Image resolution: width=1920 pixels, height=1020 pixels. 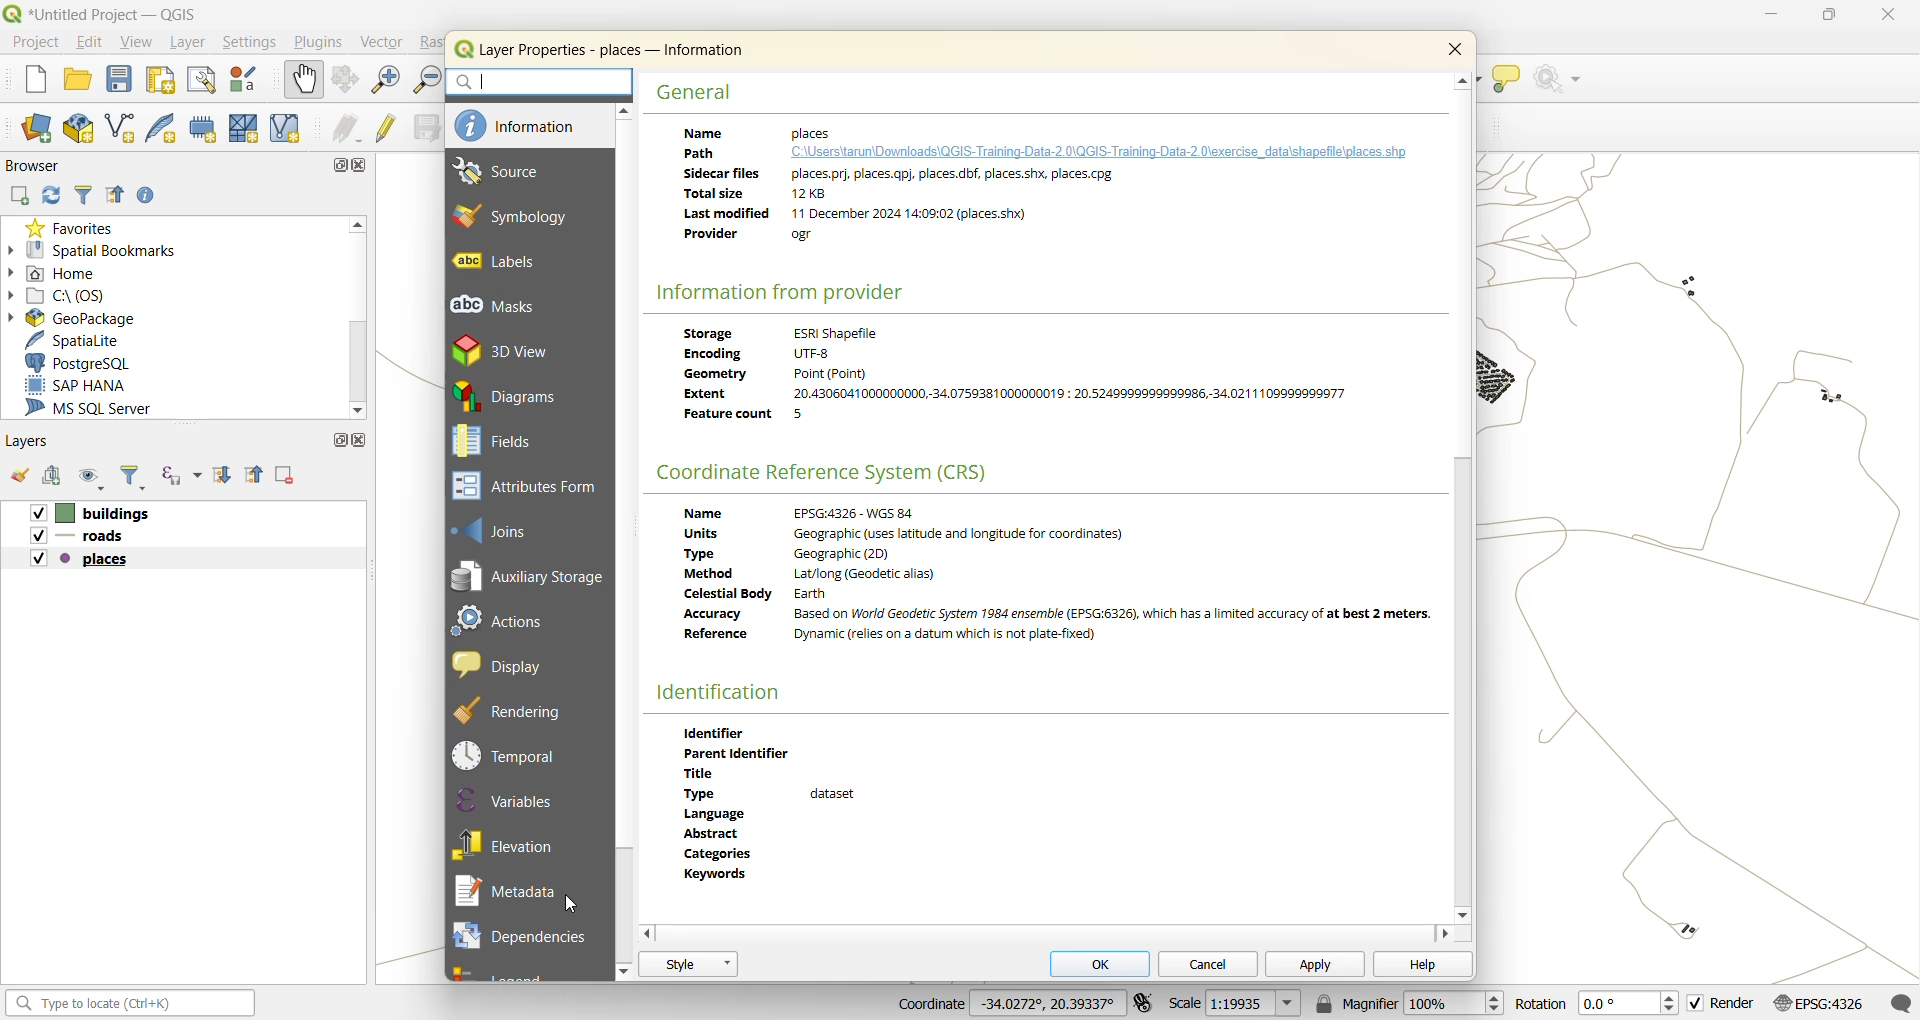 I want to click on filter, so click(x=87, y=193).